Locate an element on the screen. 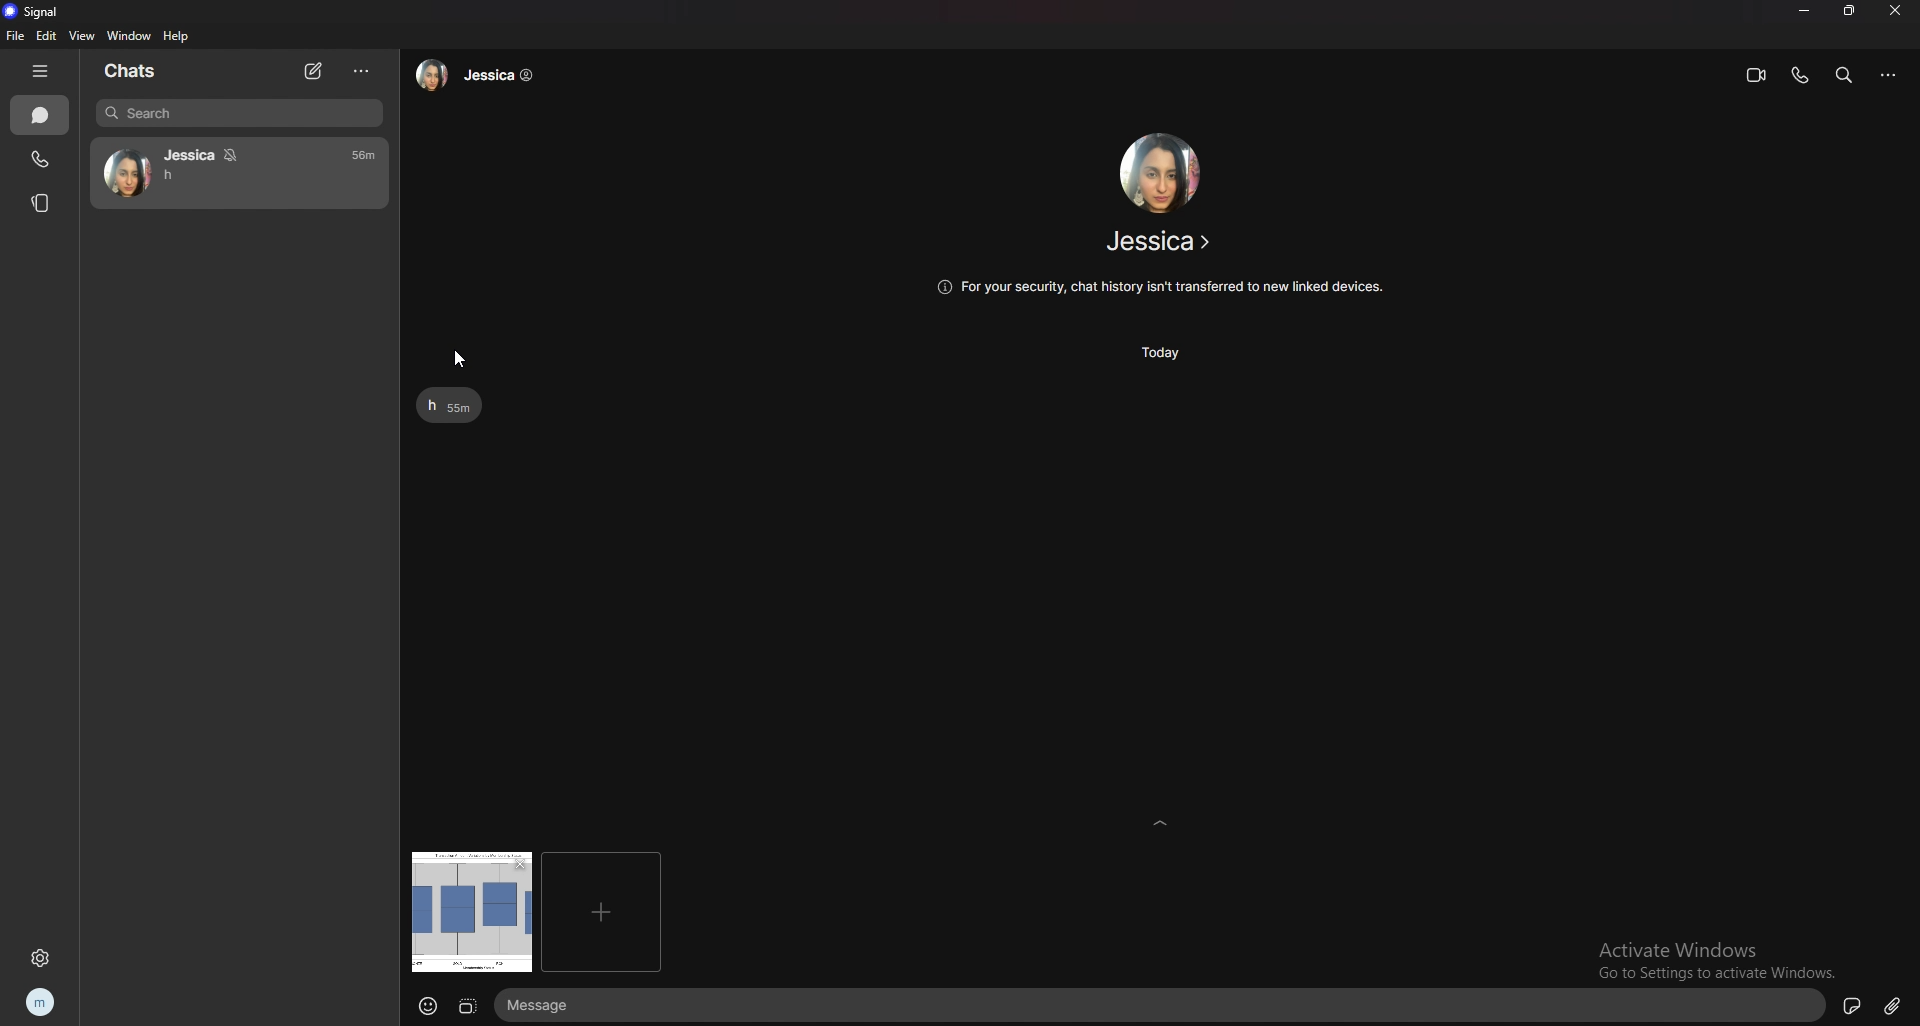  minimize is located at coordinates (1804, 12).